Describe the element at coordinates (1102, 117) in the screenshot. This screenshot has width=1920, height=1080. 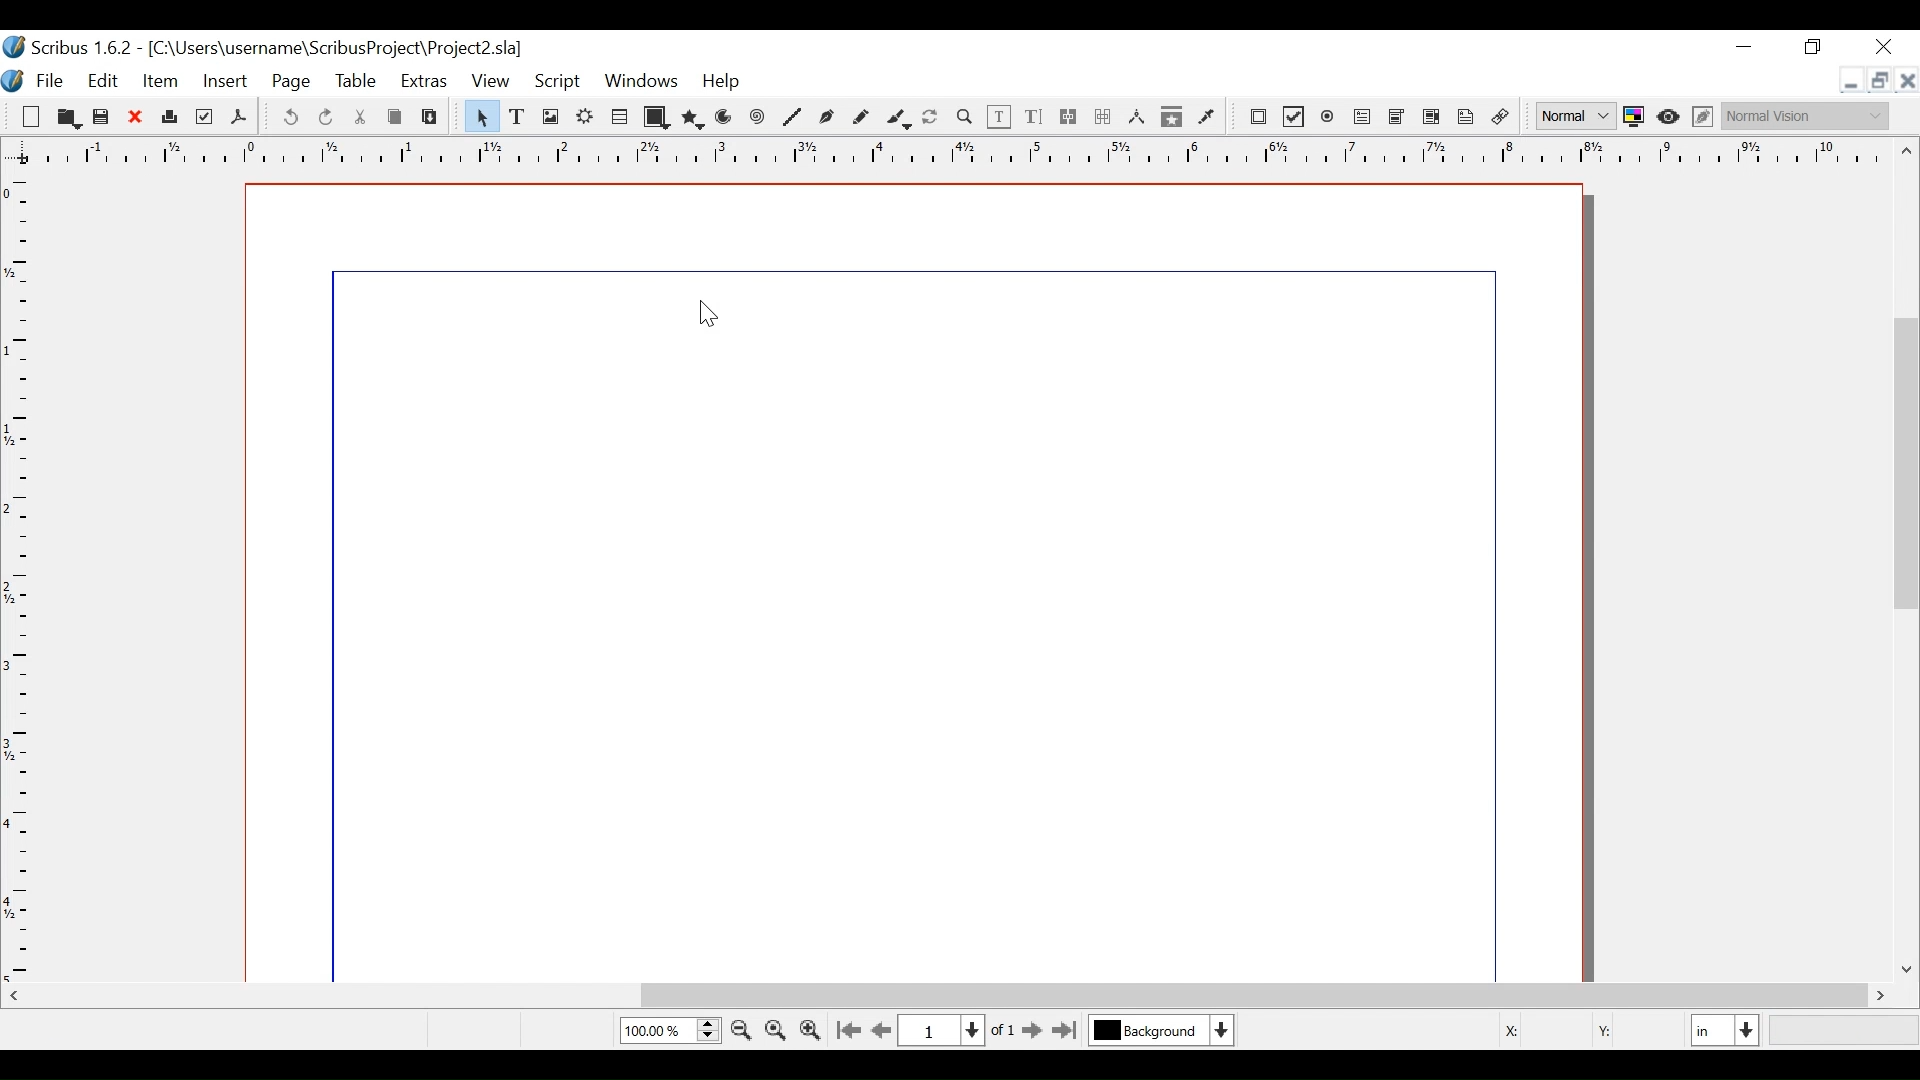
I see `Unlink Text frame` at that location.